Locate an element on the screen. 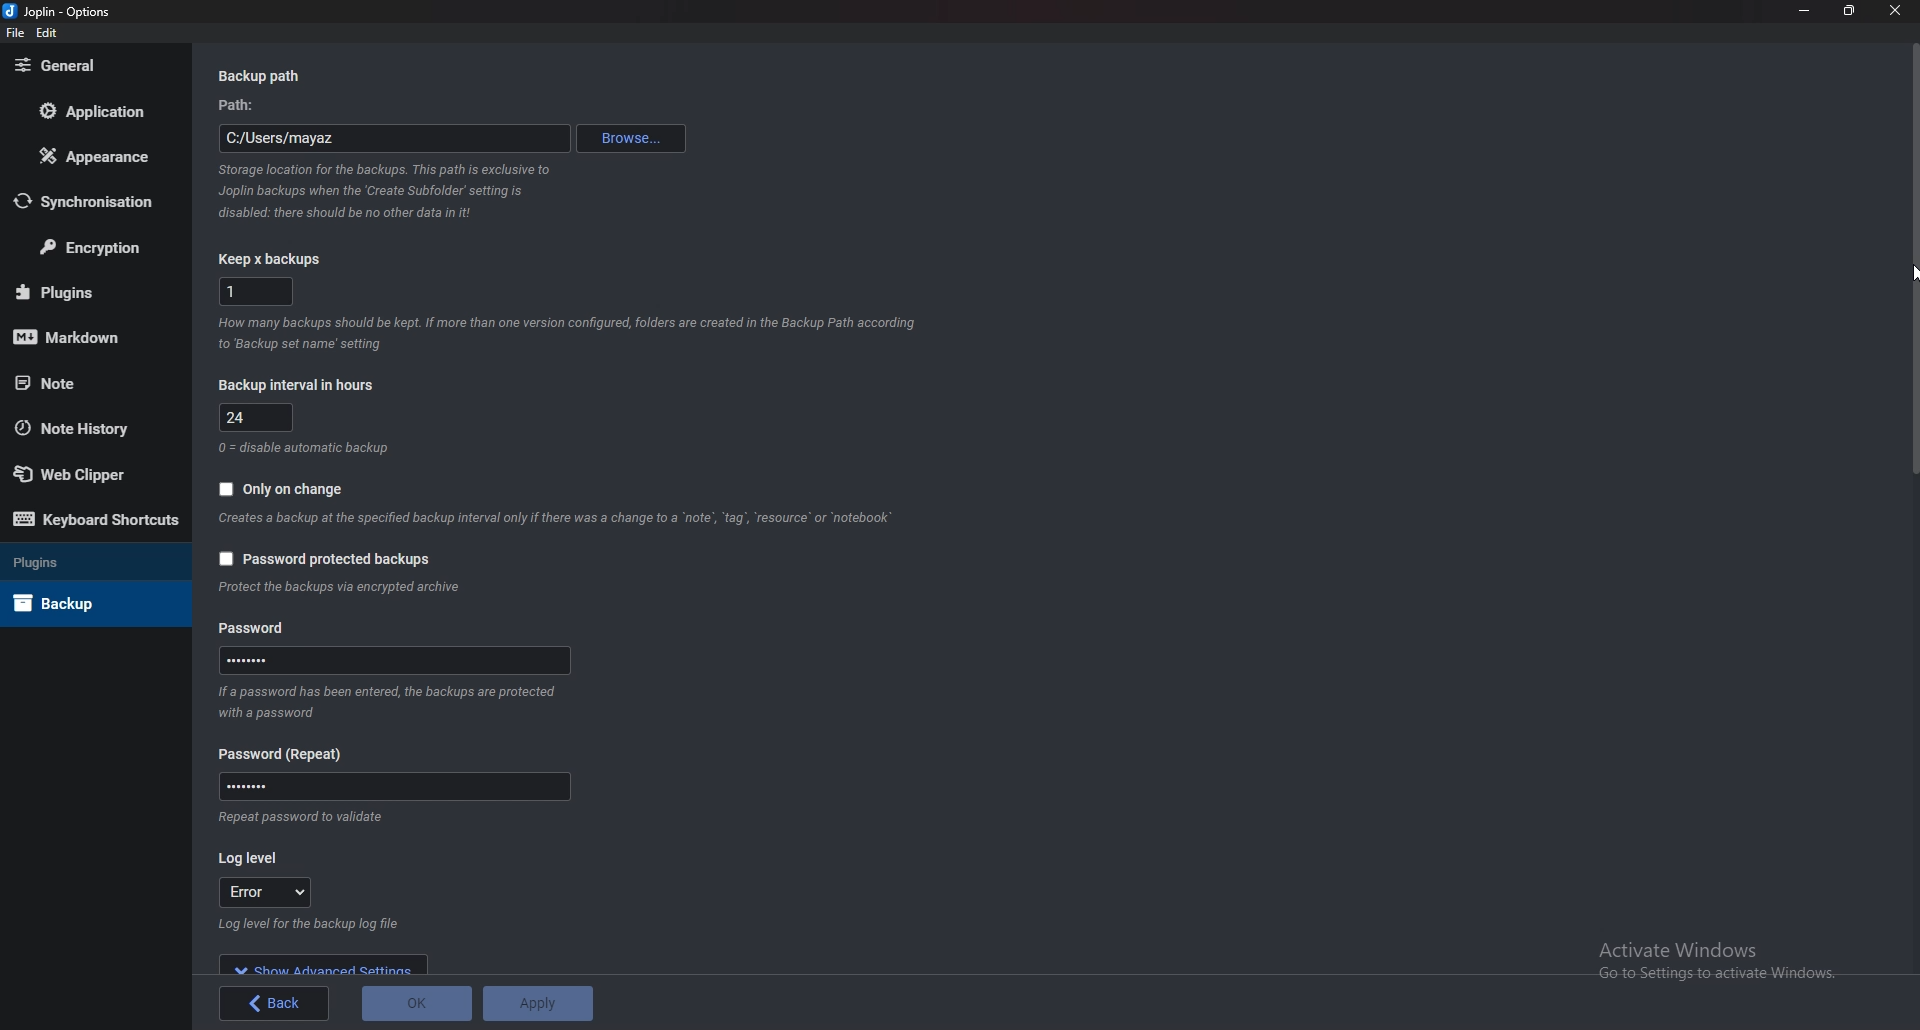 The image size is (1920, 1030). Appearance is located at coordinates (100, 154).